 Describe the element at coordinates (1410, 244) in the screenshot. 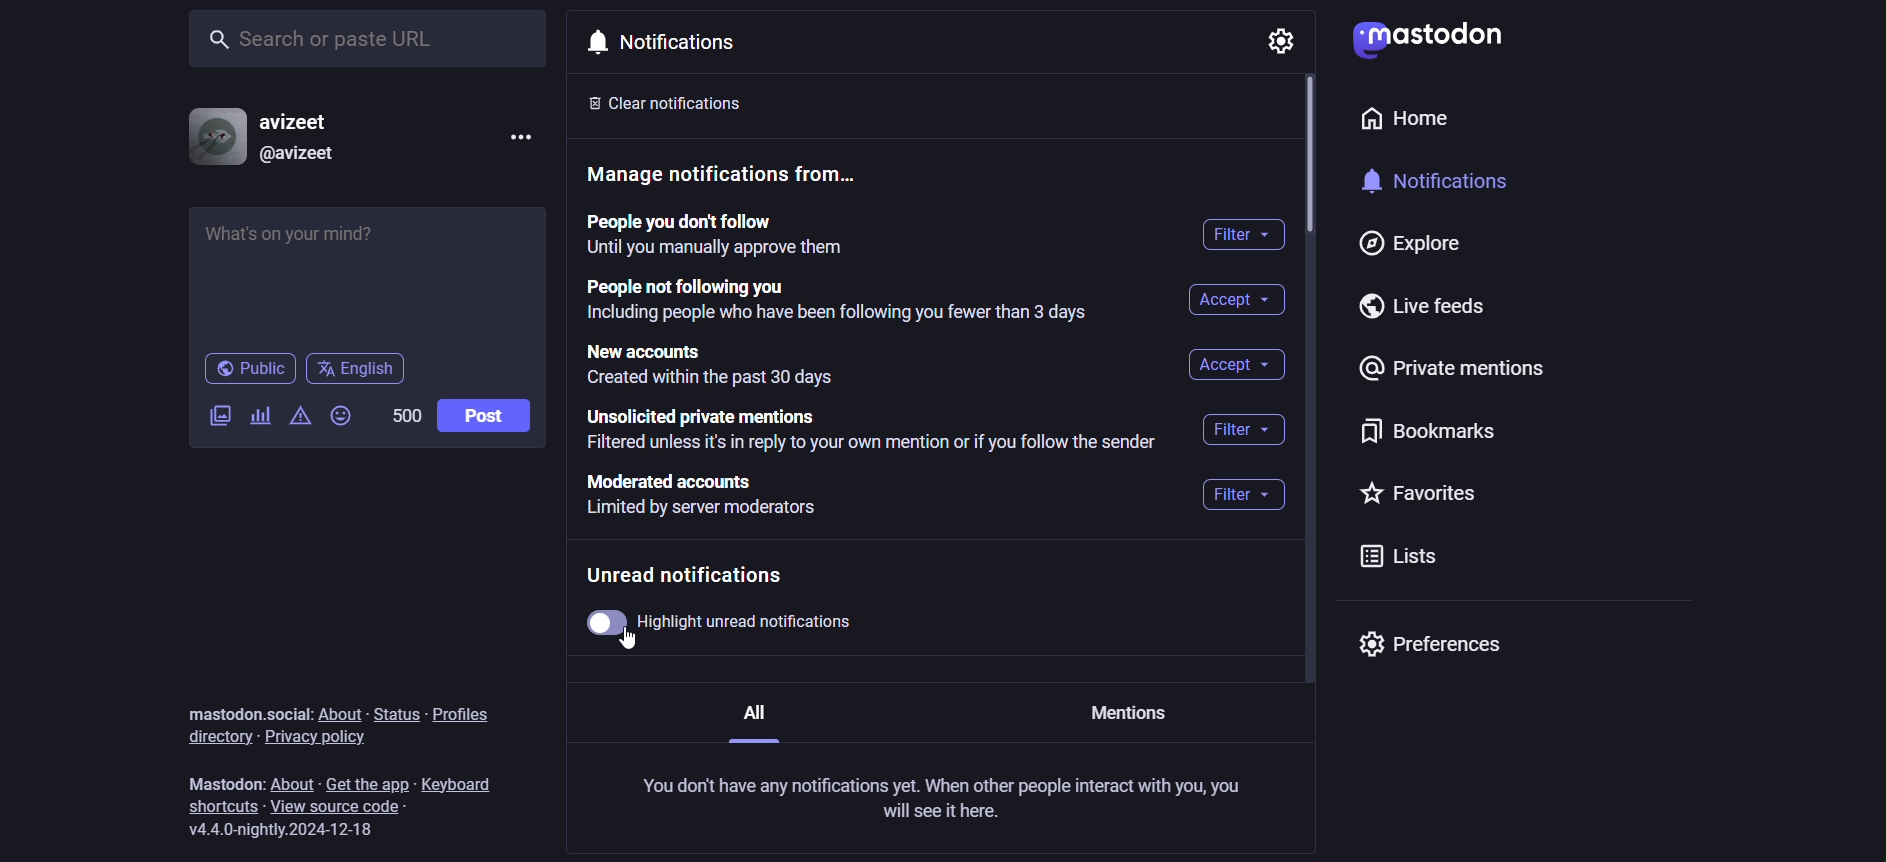

I see `explore` at that location.